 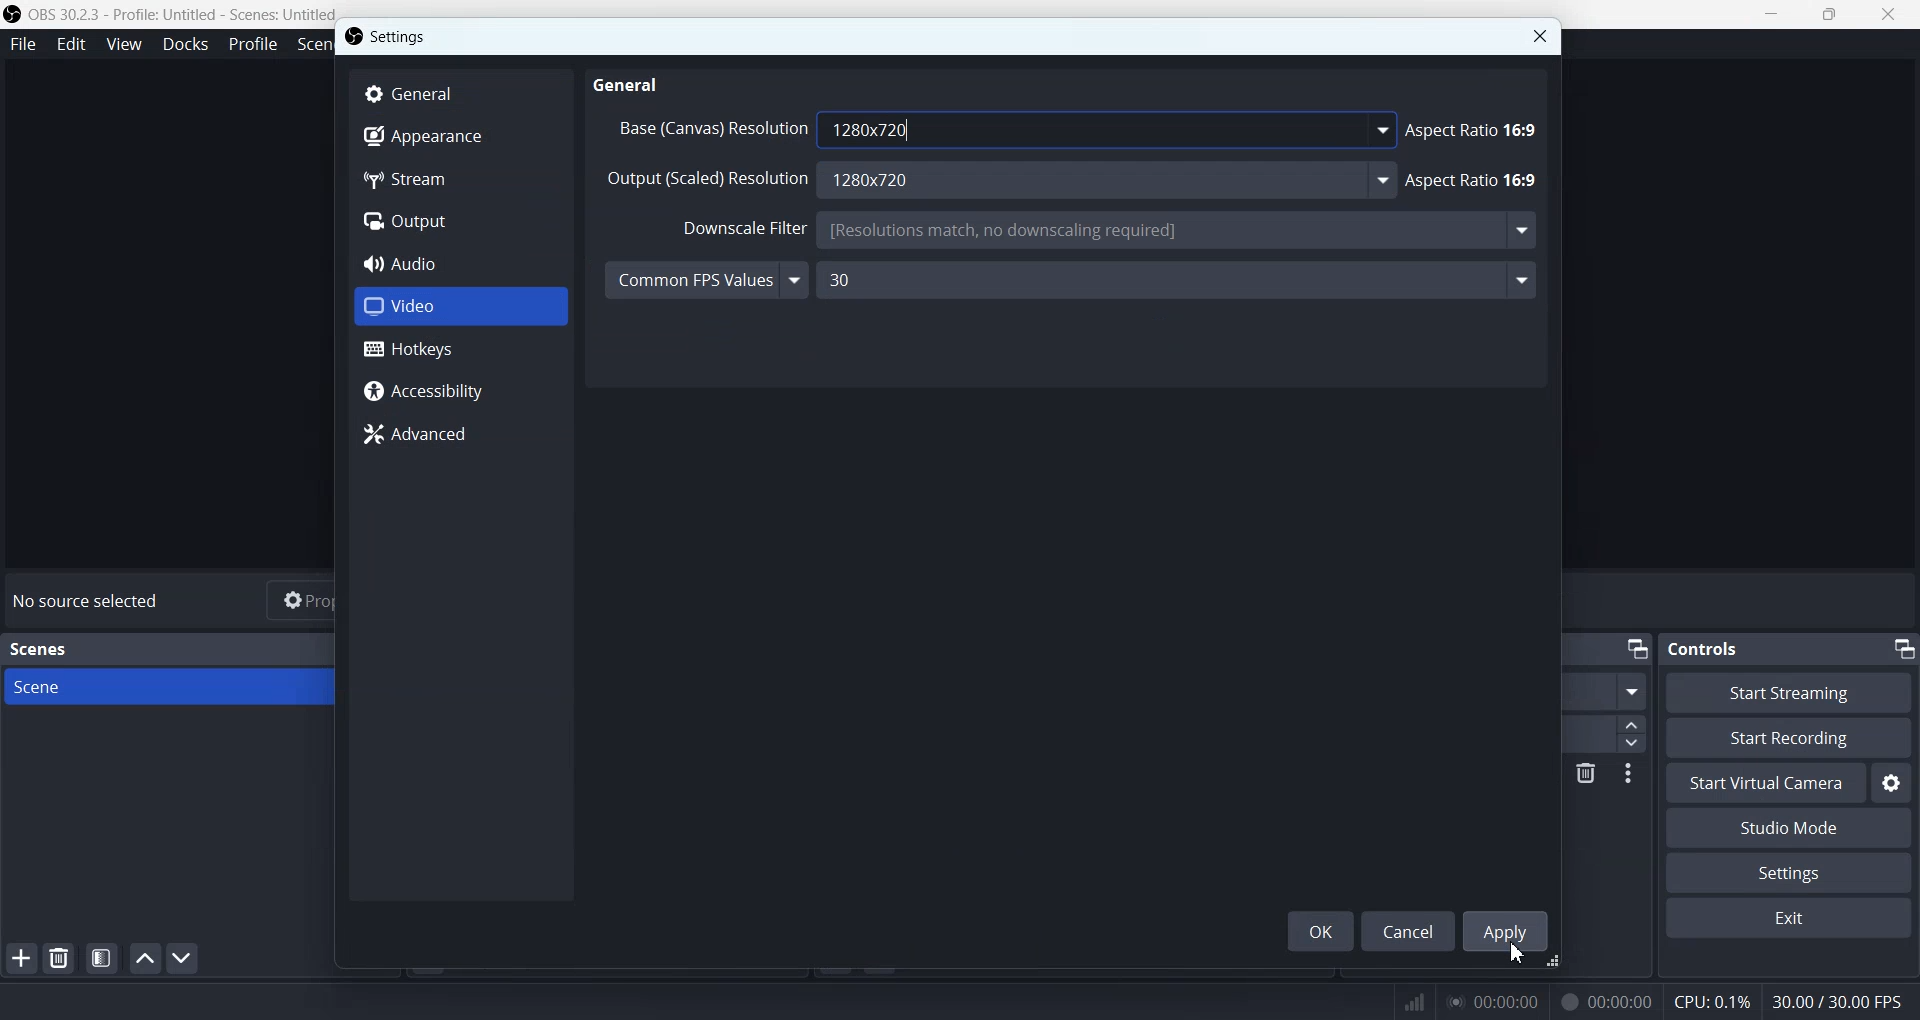 What do you see at coordinates (458, 178) in the screenshot?
I see `Stream` at bounding box center [458, 178].